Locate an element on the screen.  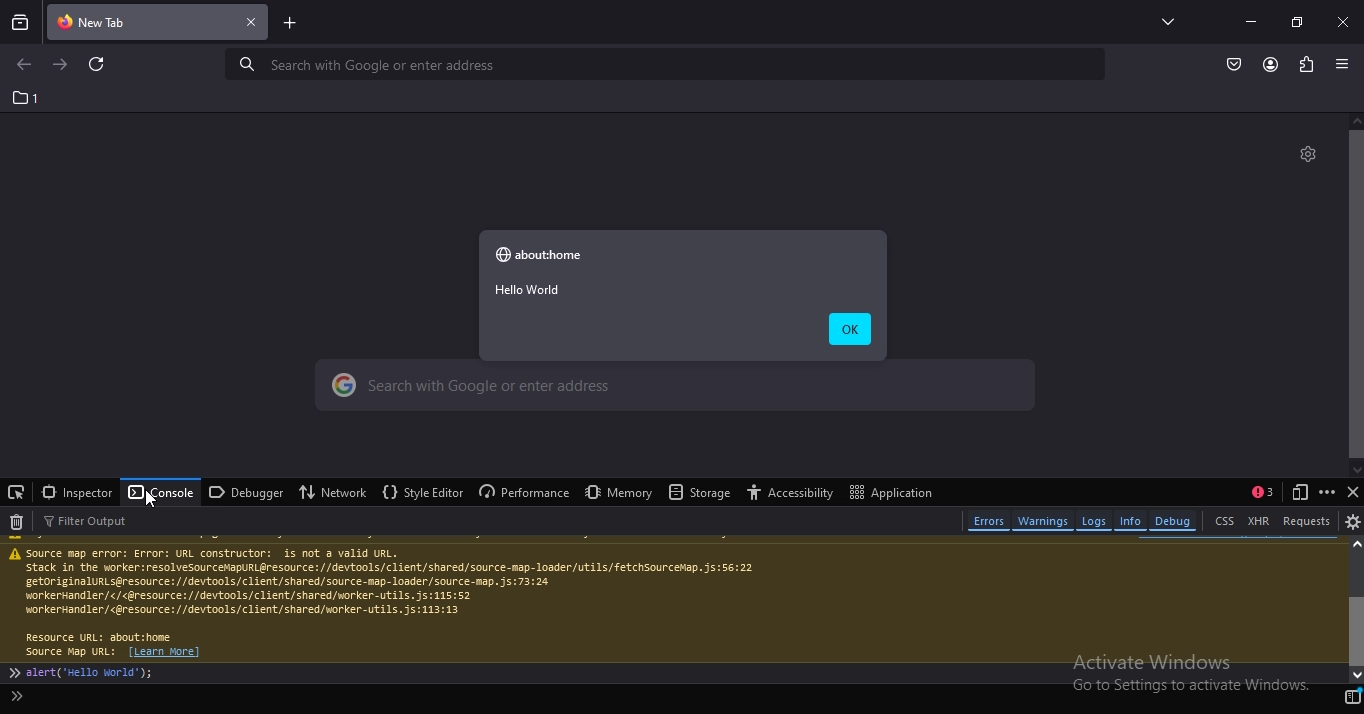
debugger is located at coordinates (246, 492).